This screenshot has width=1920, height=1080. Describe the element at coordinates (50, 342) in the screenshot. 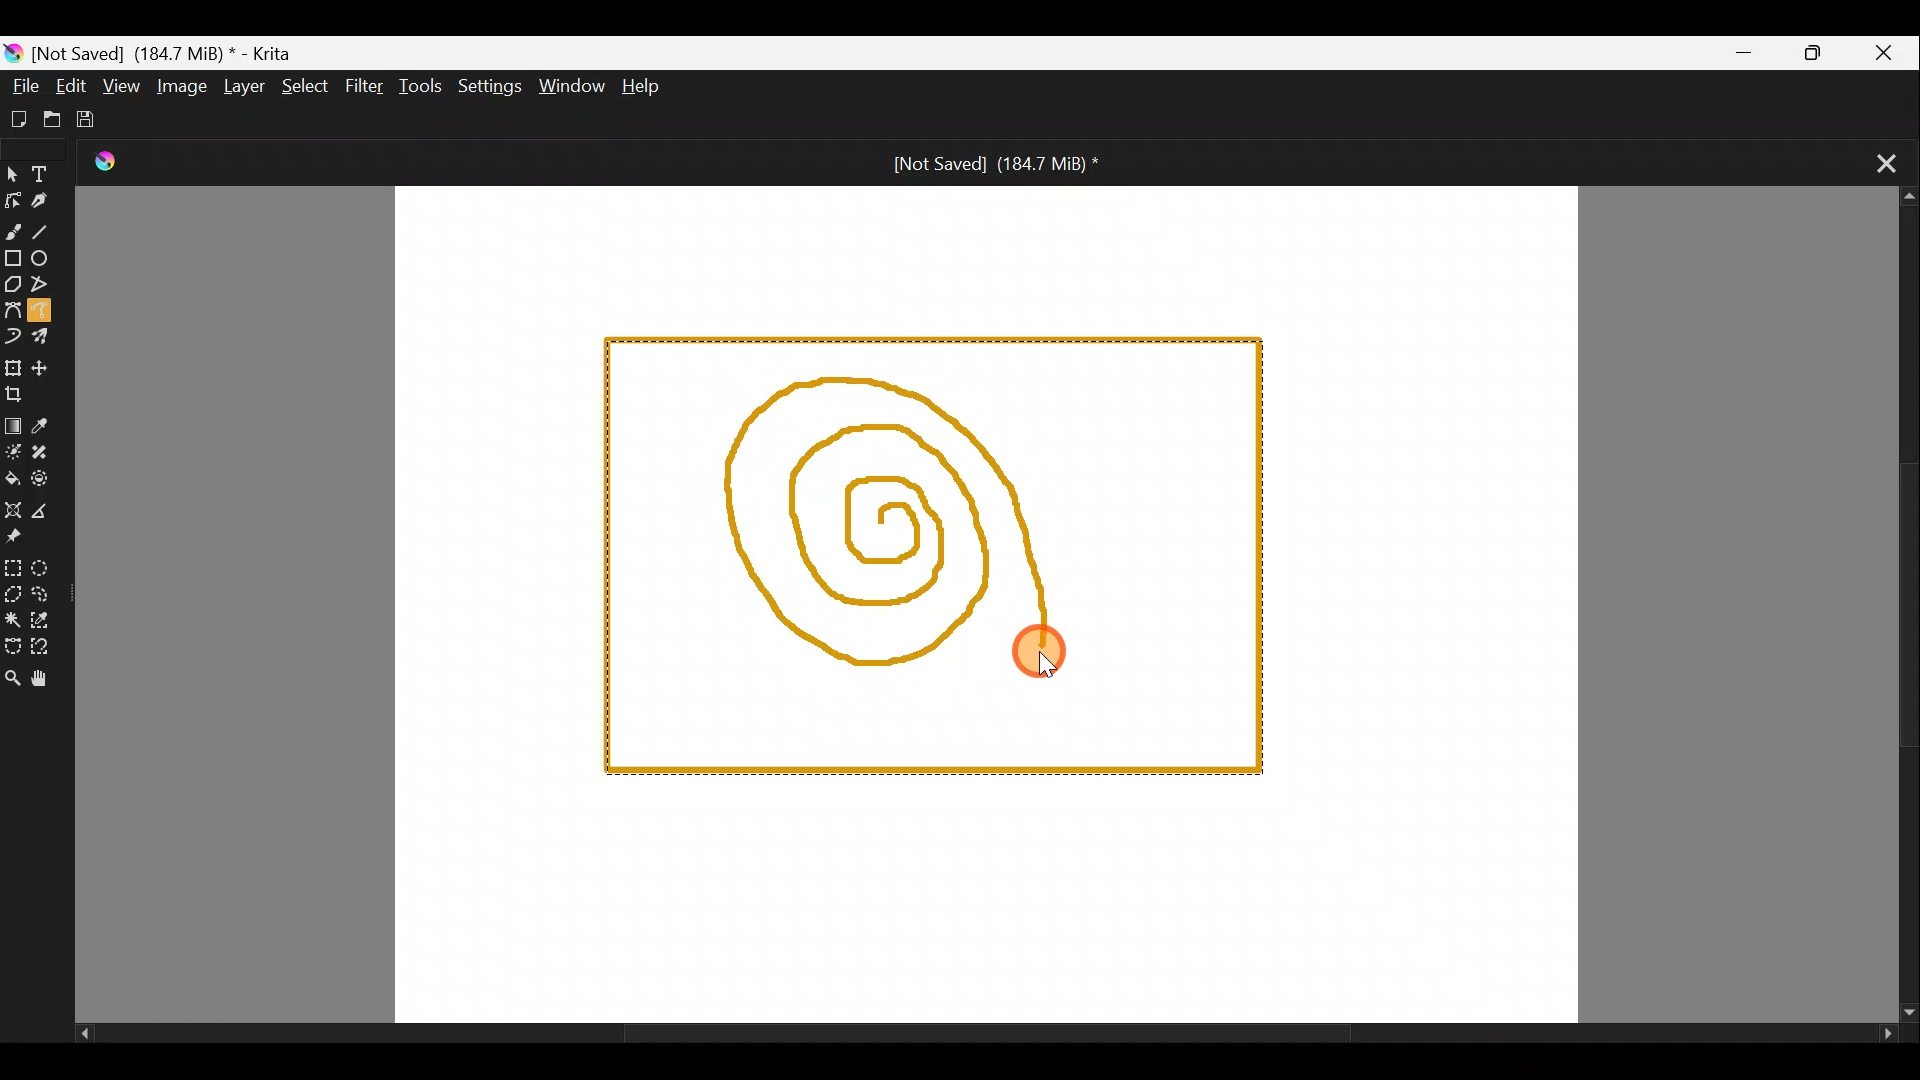

I see `Multibrush tool` at that location.